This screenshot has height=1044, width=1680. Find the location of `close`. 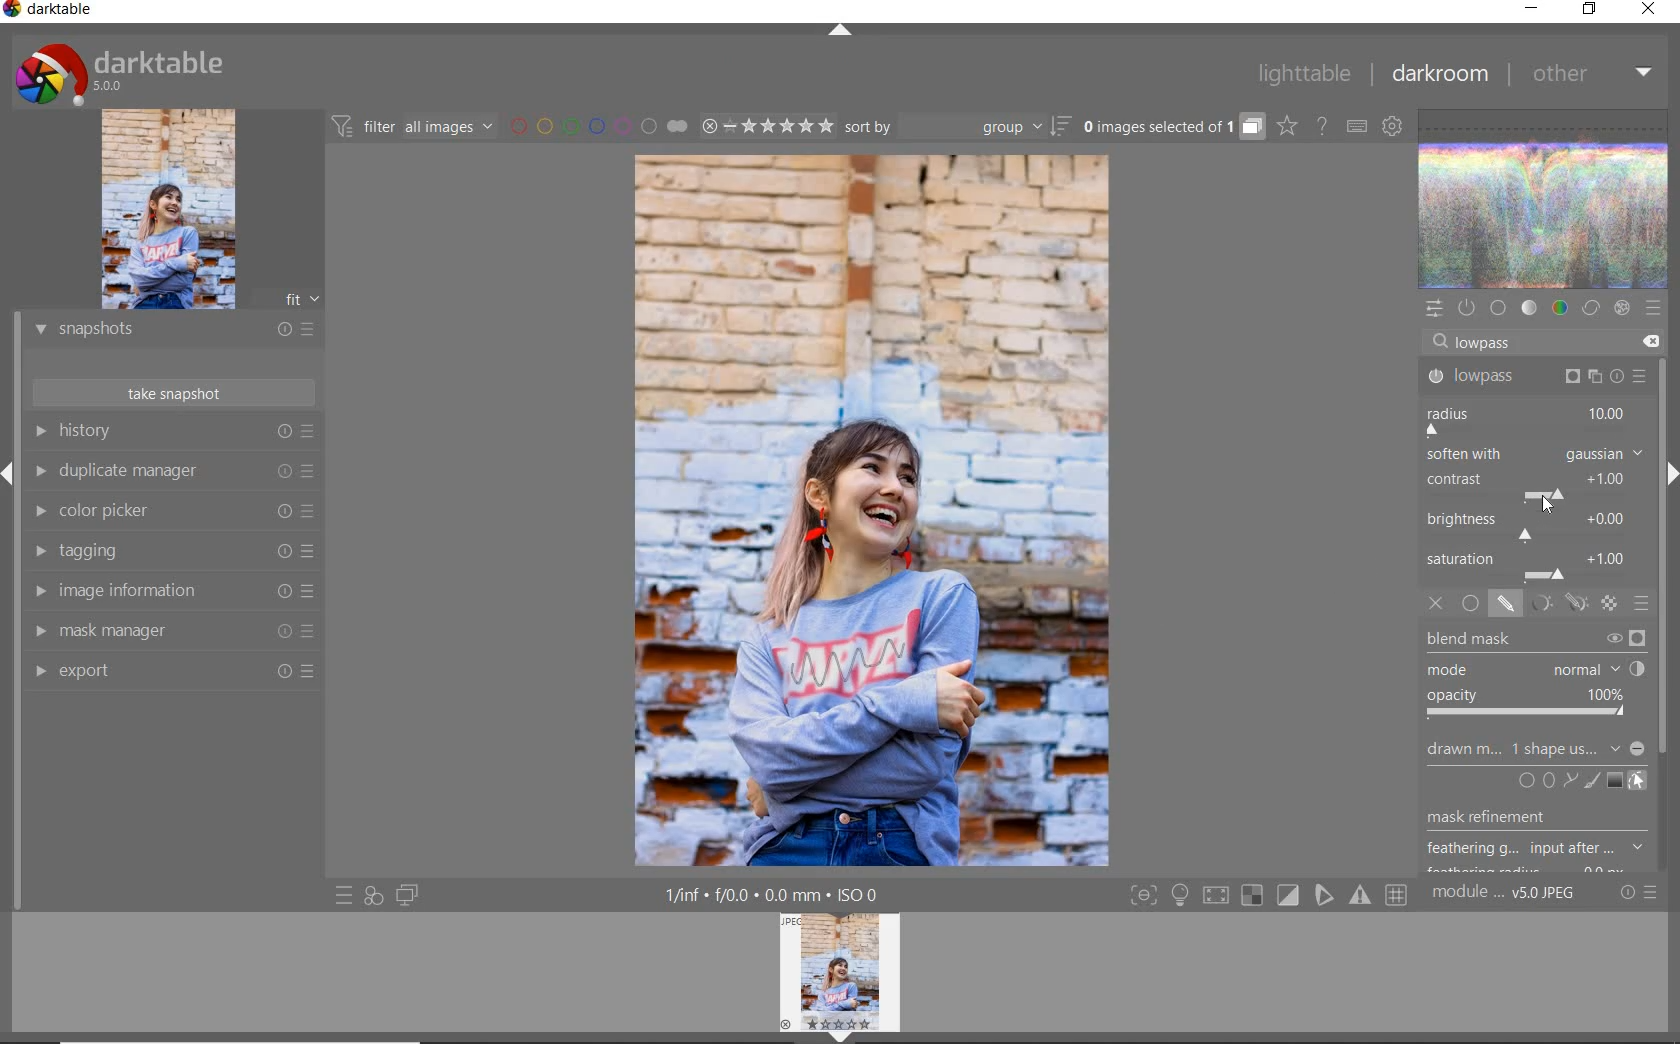

close is located at coordinates (1648, 11).